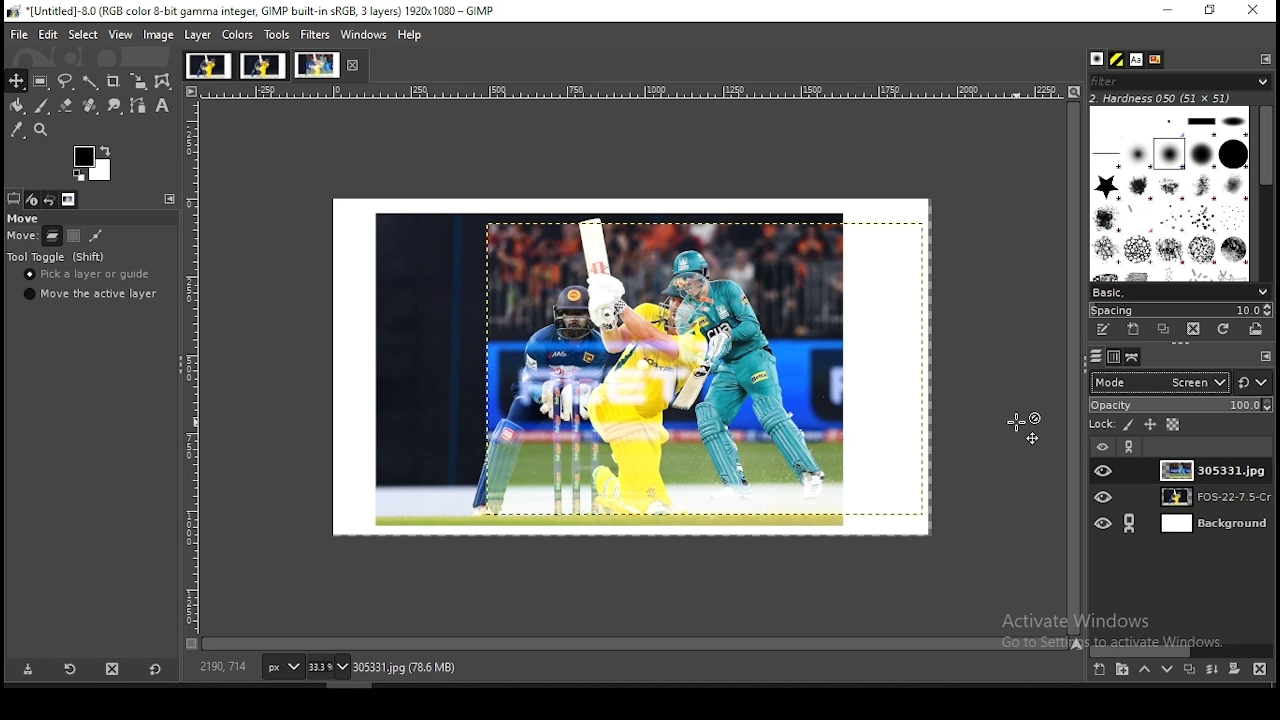 This screenshot has height=720, width=1280. I want to click on paths tool, so click(139, 106).